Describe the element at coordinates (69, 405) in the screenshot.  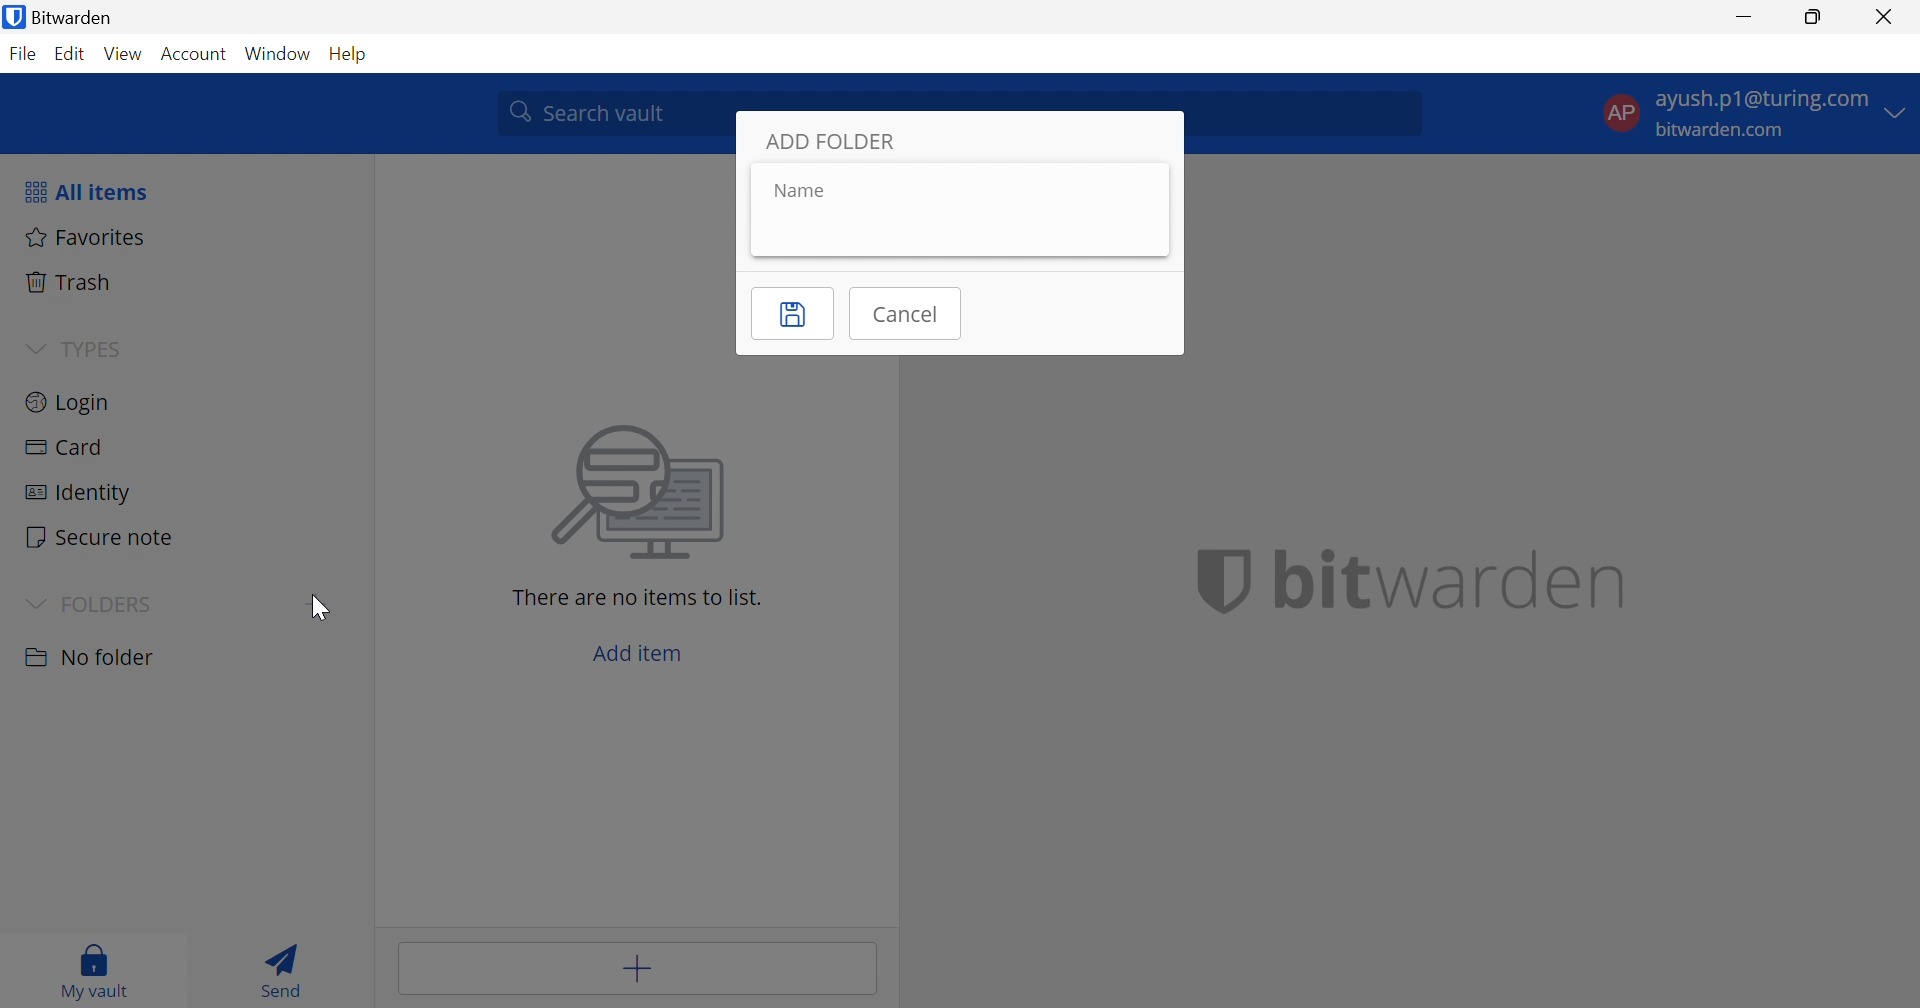
I see `Login` at that location.